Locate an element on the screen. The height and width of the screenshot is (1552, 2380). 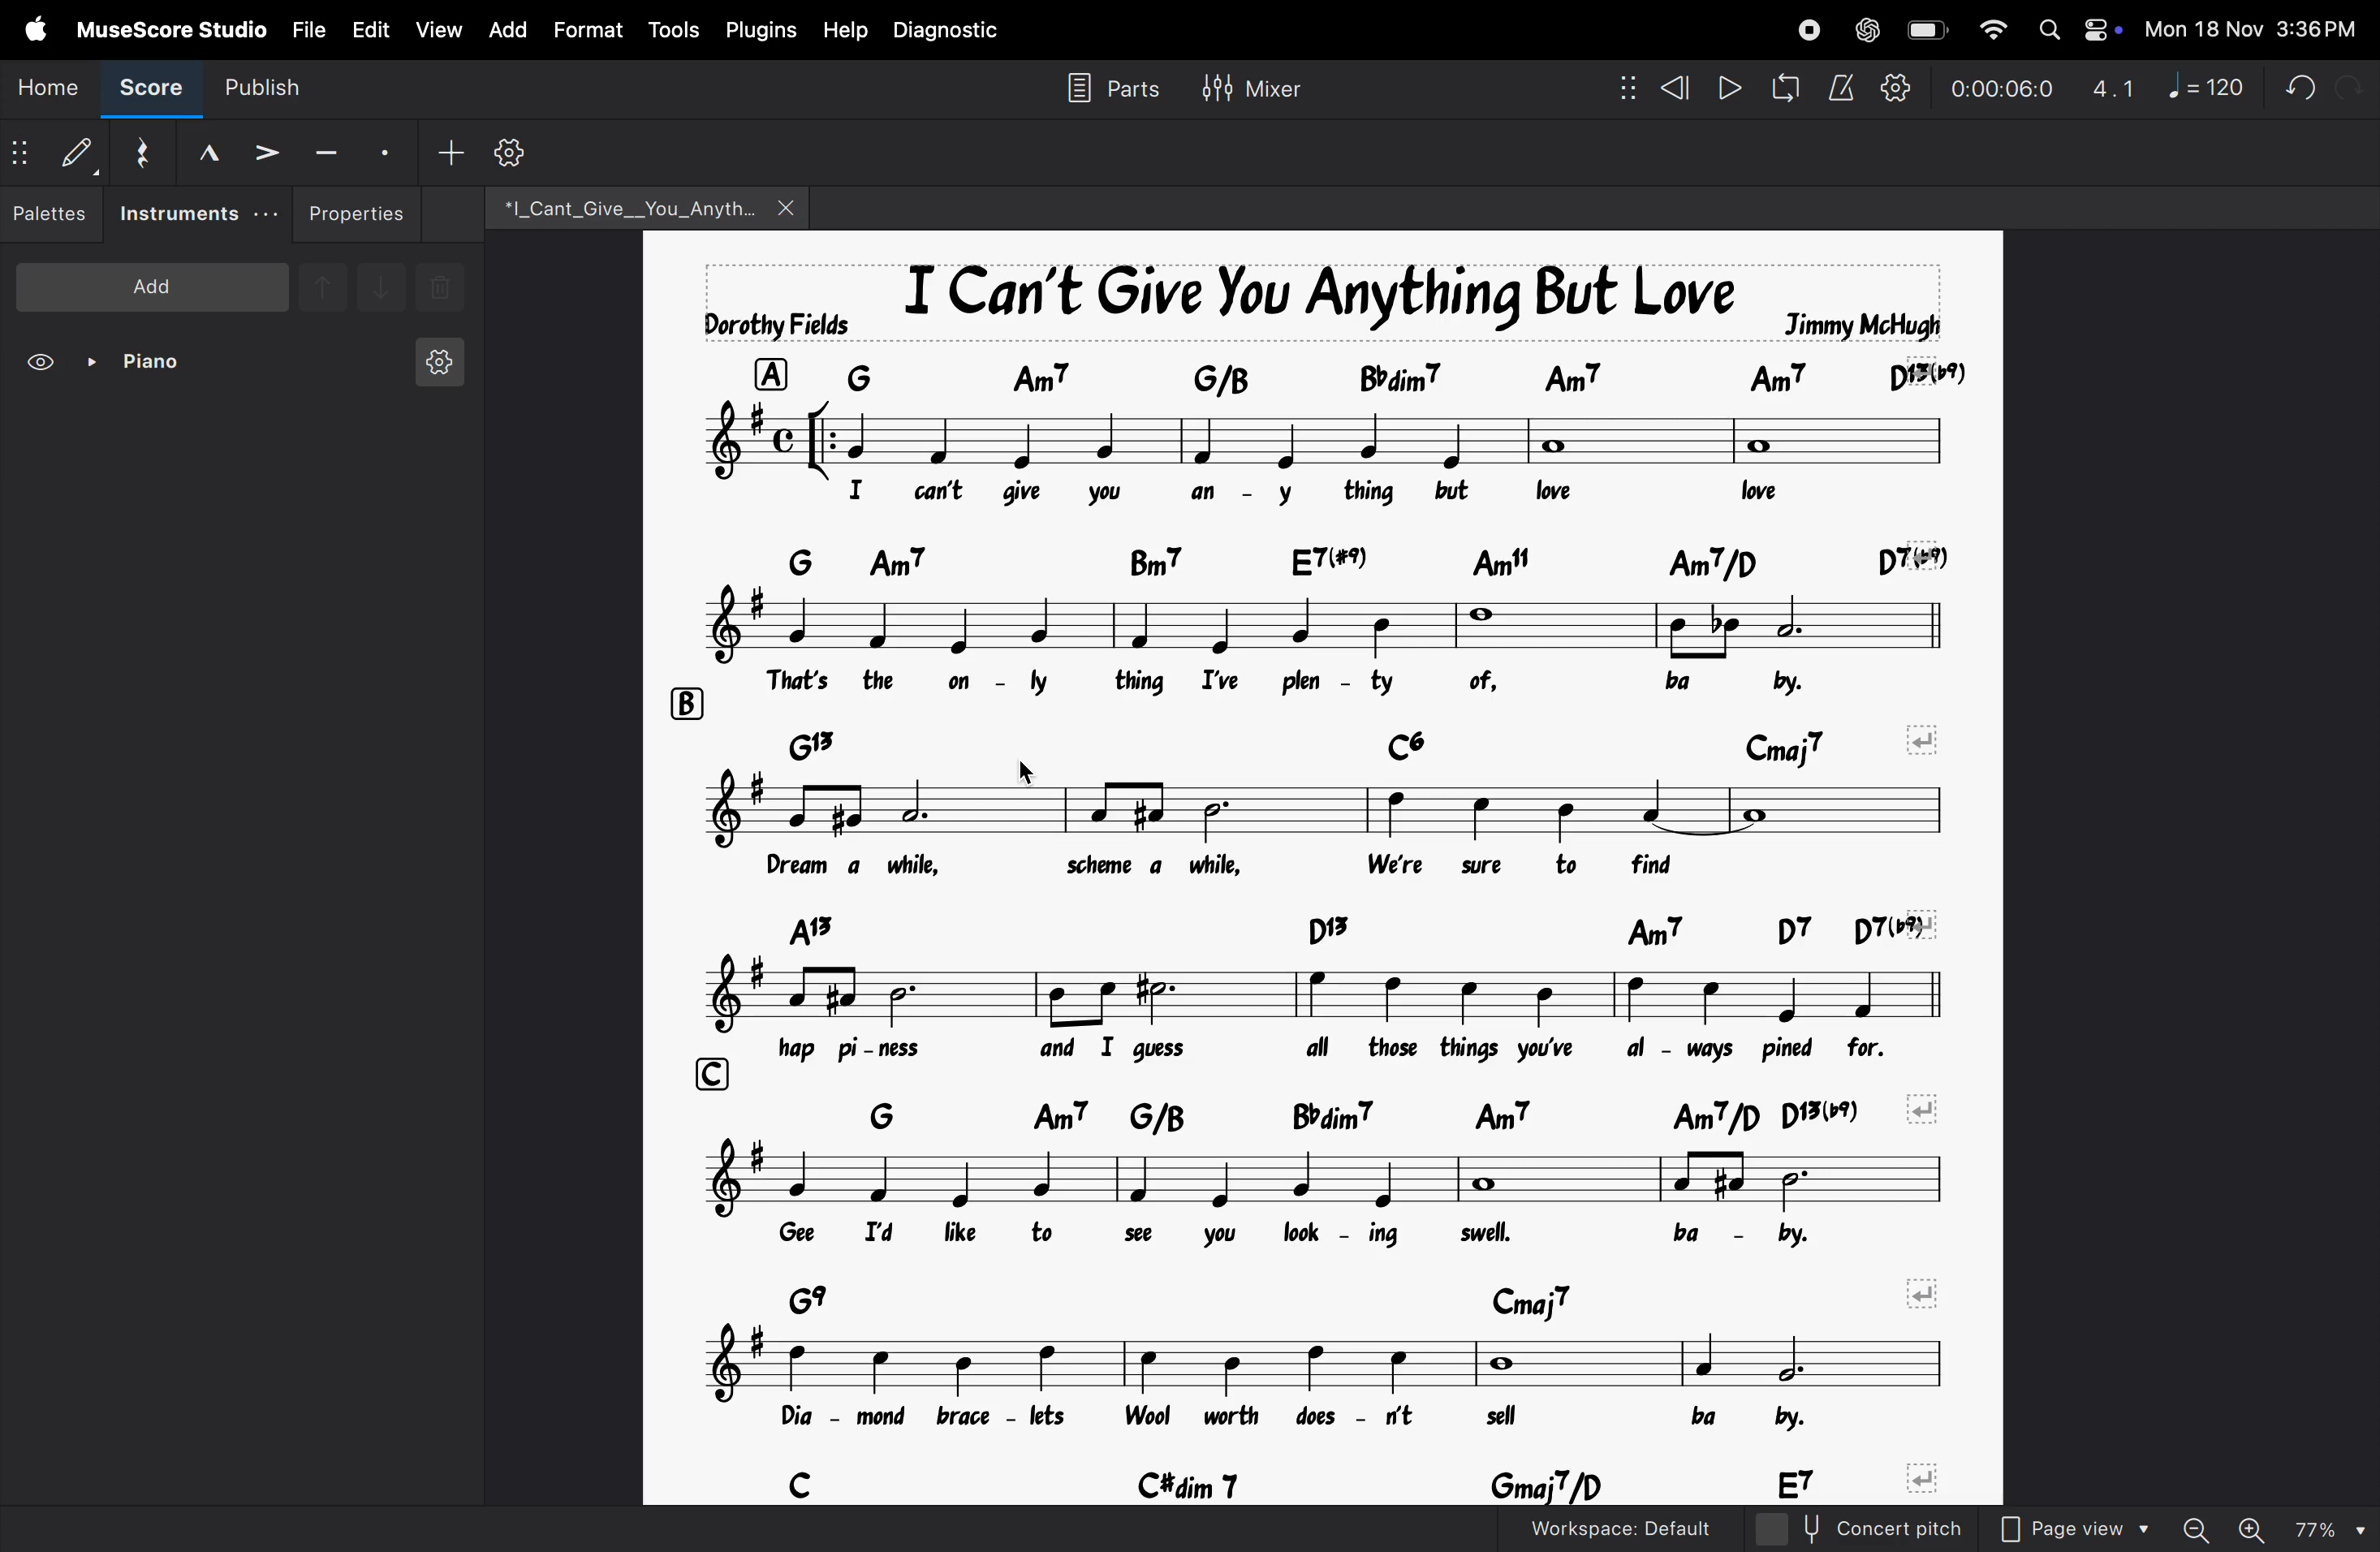
undo is located at coordinates (2285, 90).